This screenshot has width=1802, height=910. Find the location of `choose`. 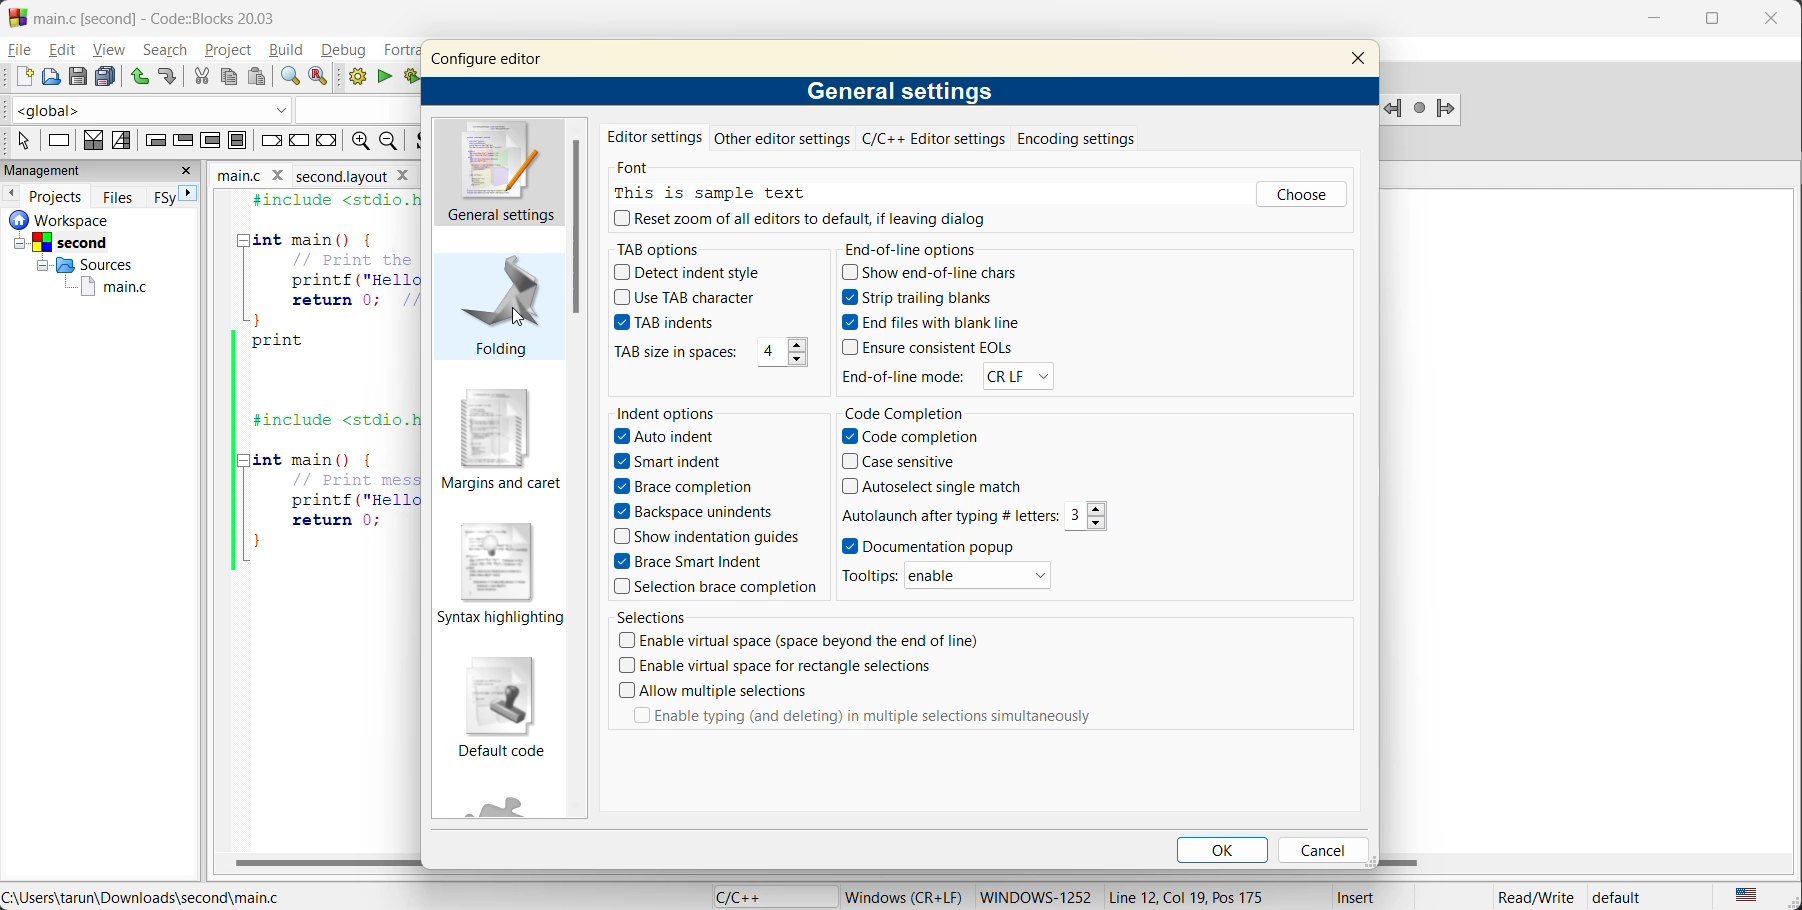

choose is located at coordinates (1303, 194).